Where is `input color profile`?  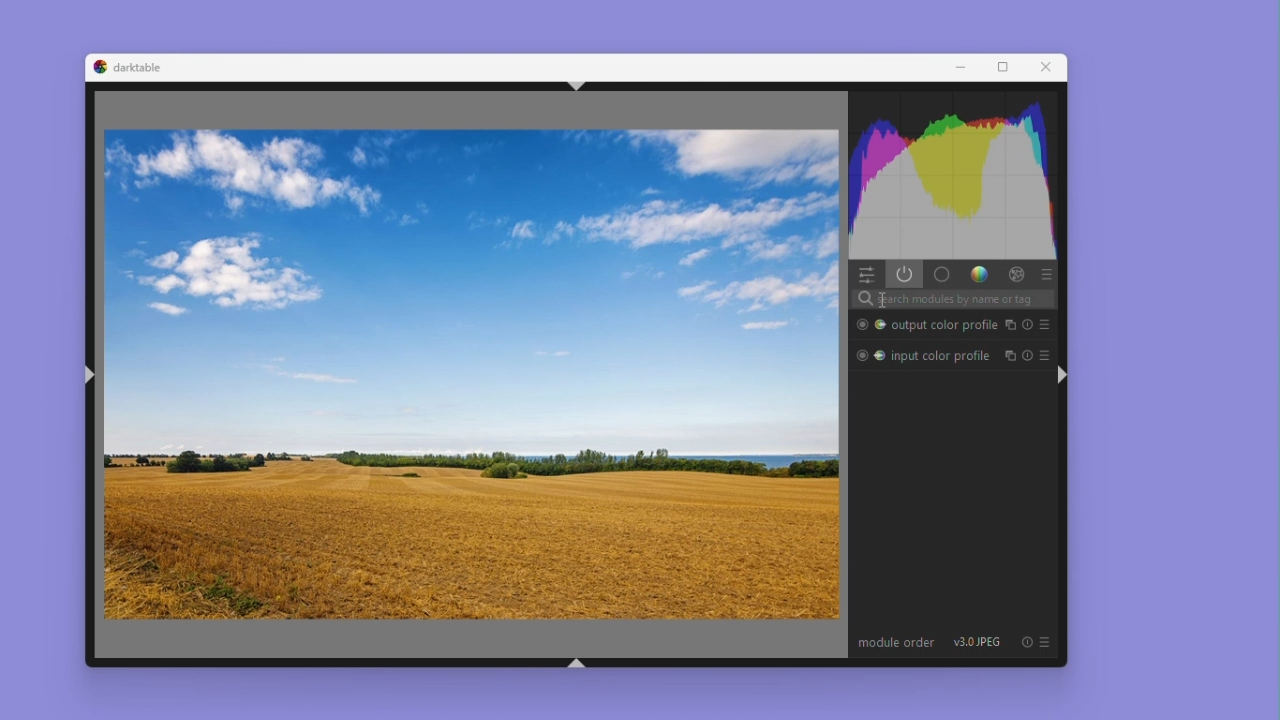 input color profile is located at coordinates (942, 355).